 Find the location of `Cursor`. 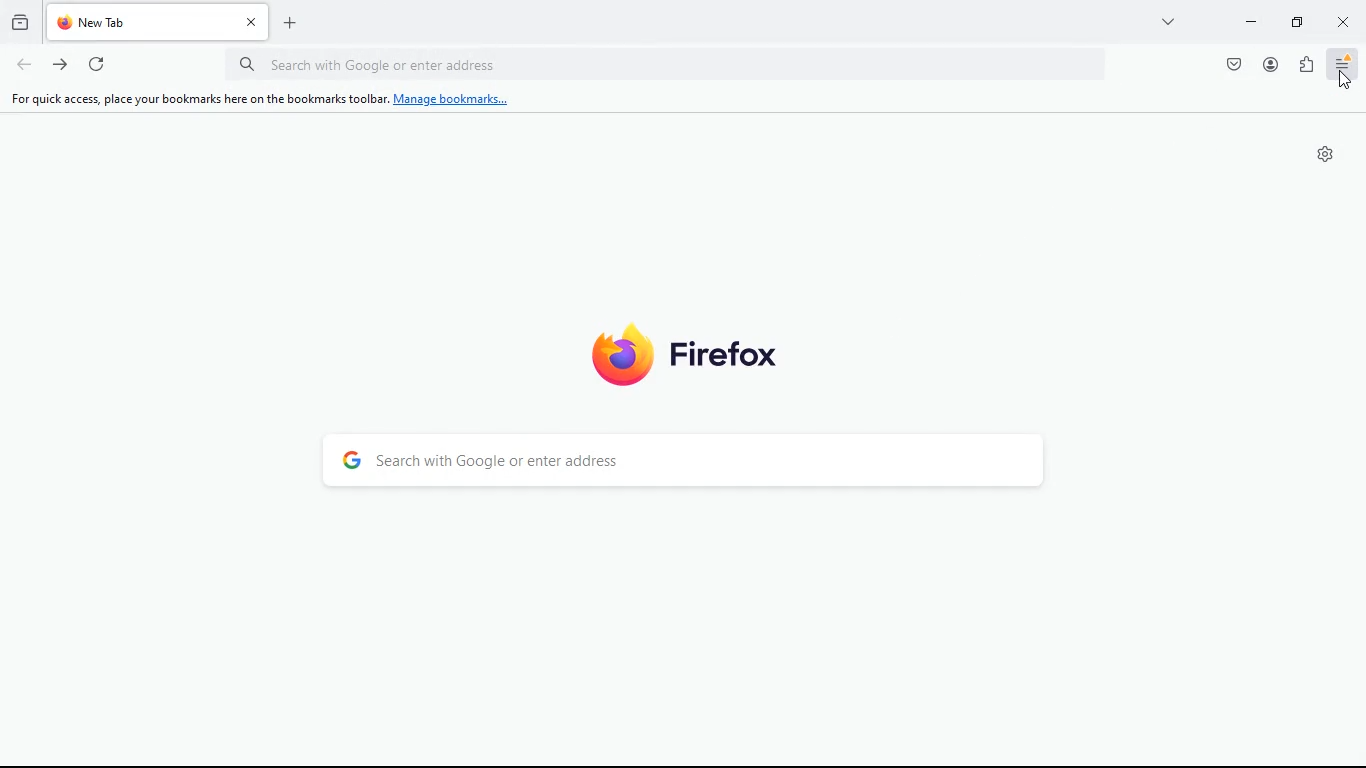

Cursor is located at coordinates (1344, 79).